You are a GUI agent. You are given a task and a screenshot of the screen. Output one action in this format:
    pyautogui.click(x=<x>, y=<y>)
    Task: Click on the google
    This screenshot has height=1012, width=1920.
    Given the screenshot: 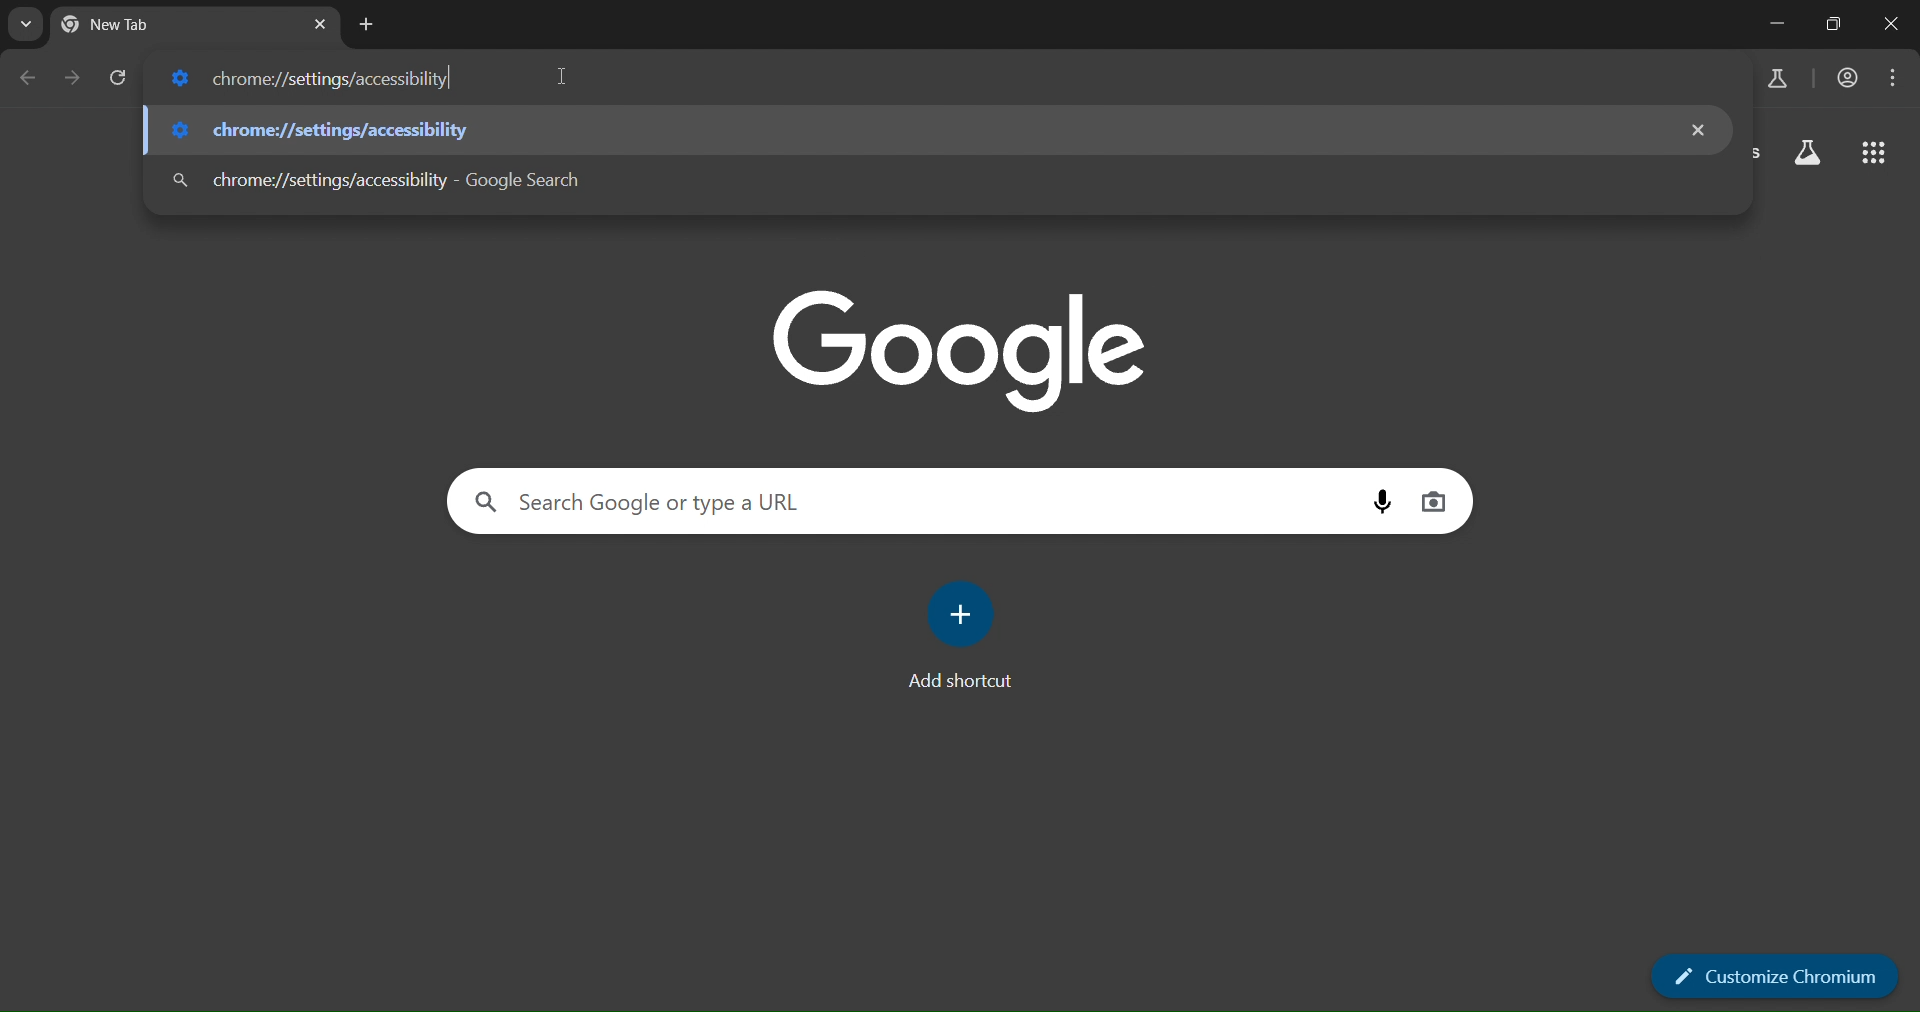 What is the action you would take?
    pyautogui.click(x=959, y=352)
    